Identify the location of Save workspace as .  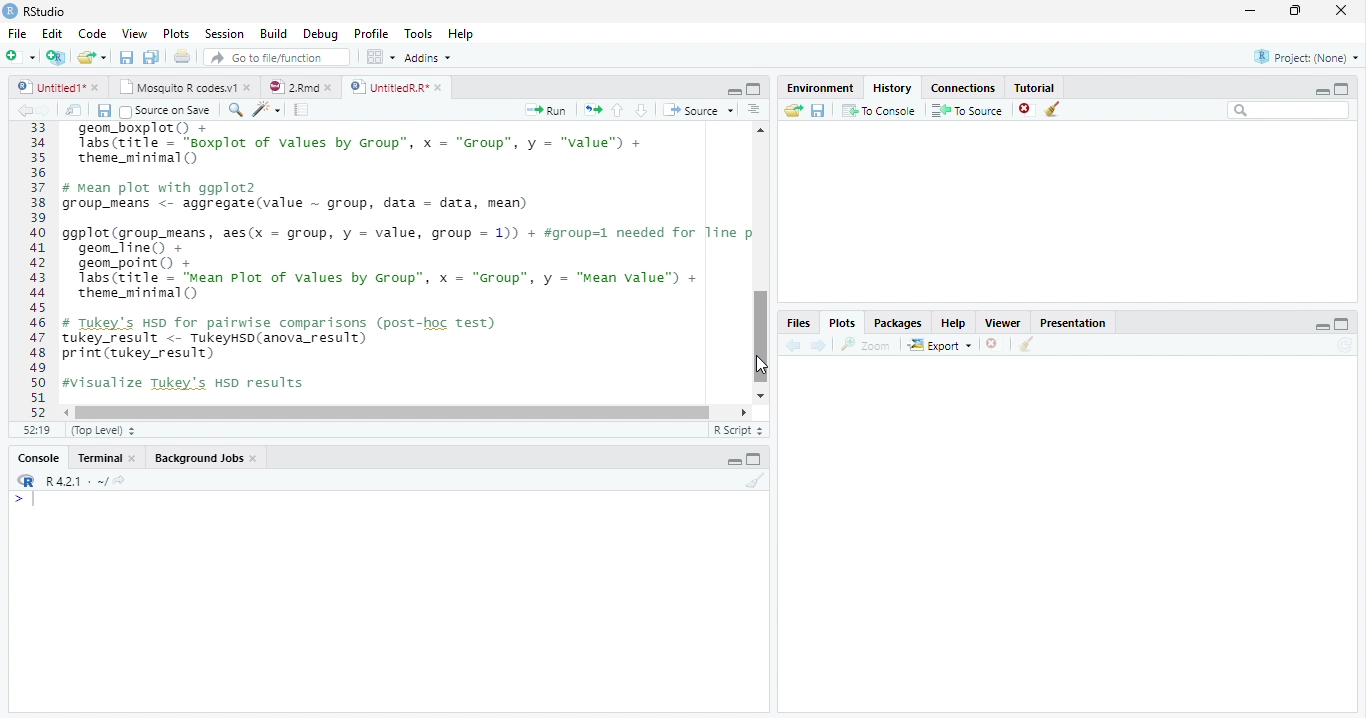
(821, 111).